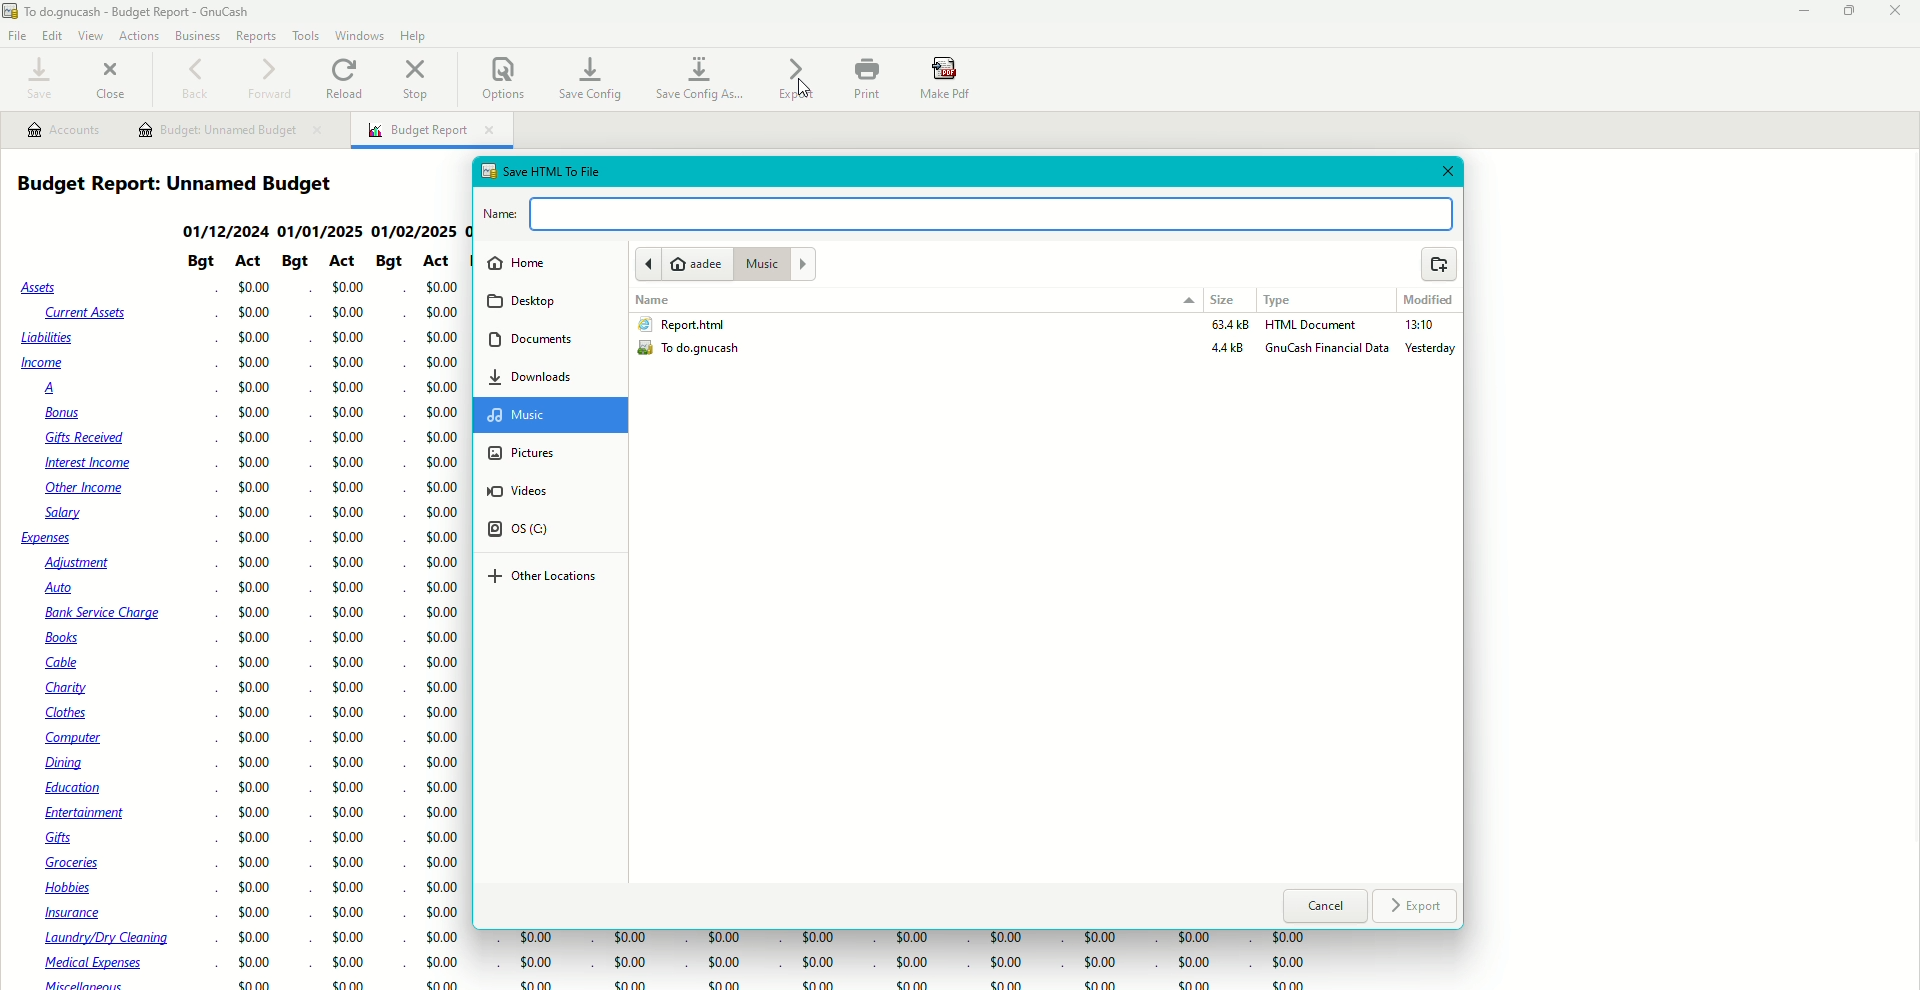  Describe the element at coordinates (419, 81) in the screenshot. I see `Stop` at that location.